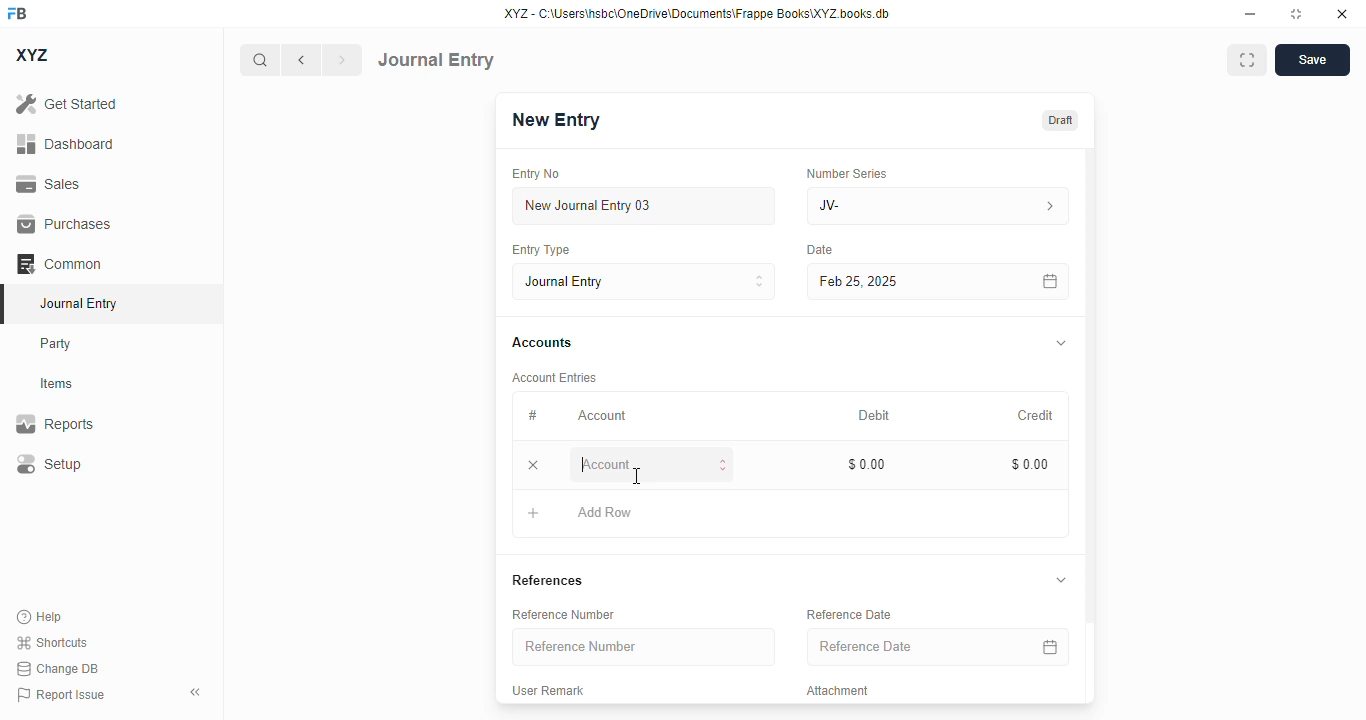 The image size is (1366, 720). Describe the element at coordinates (1313, 60) in the screenshot. I see `save` at that location.